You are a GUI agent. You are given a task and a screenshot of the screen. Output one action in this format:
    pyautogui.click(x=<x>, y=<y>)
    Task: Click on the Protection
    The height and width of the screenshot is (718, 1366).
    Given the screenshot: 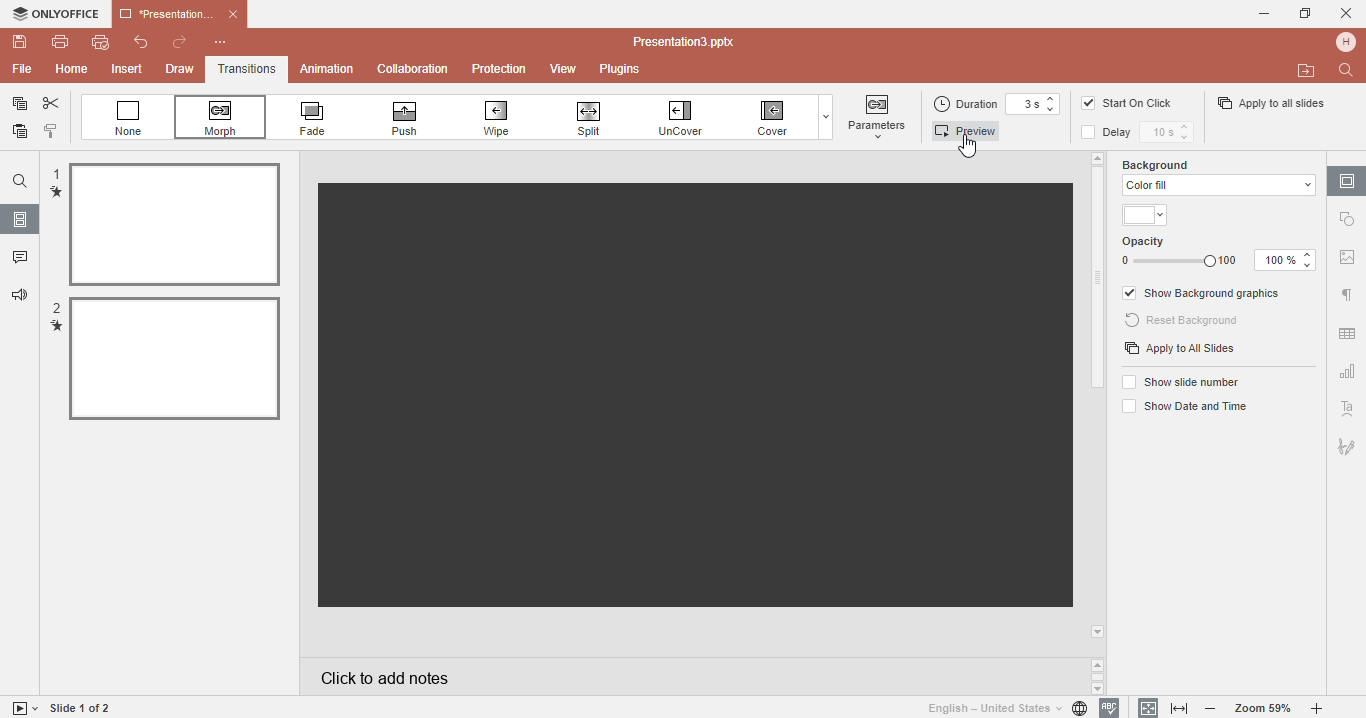 What is the action you would take?
    pyautogui.click(x=502, y=68)
    